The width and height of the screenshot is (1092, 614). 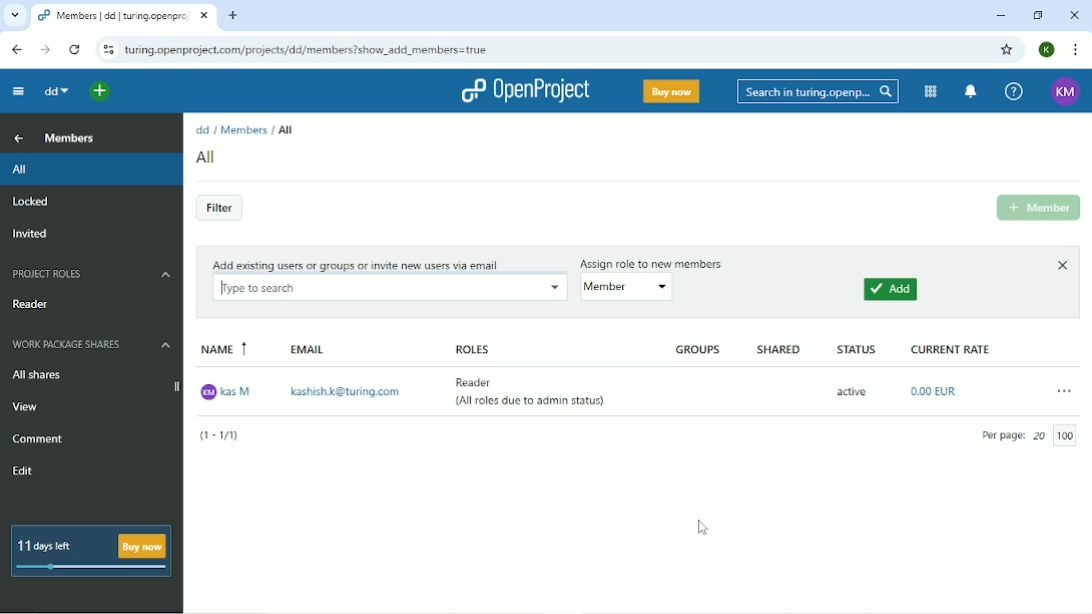 What do you see at coordinates (1065, 92) in the screenshot?
I see `Account` at bounding box center [1065, 92].